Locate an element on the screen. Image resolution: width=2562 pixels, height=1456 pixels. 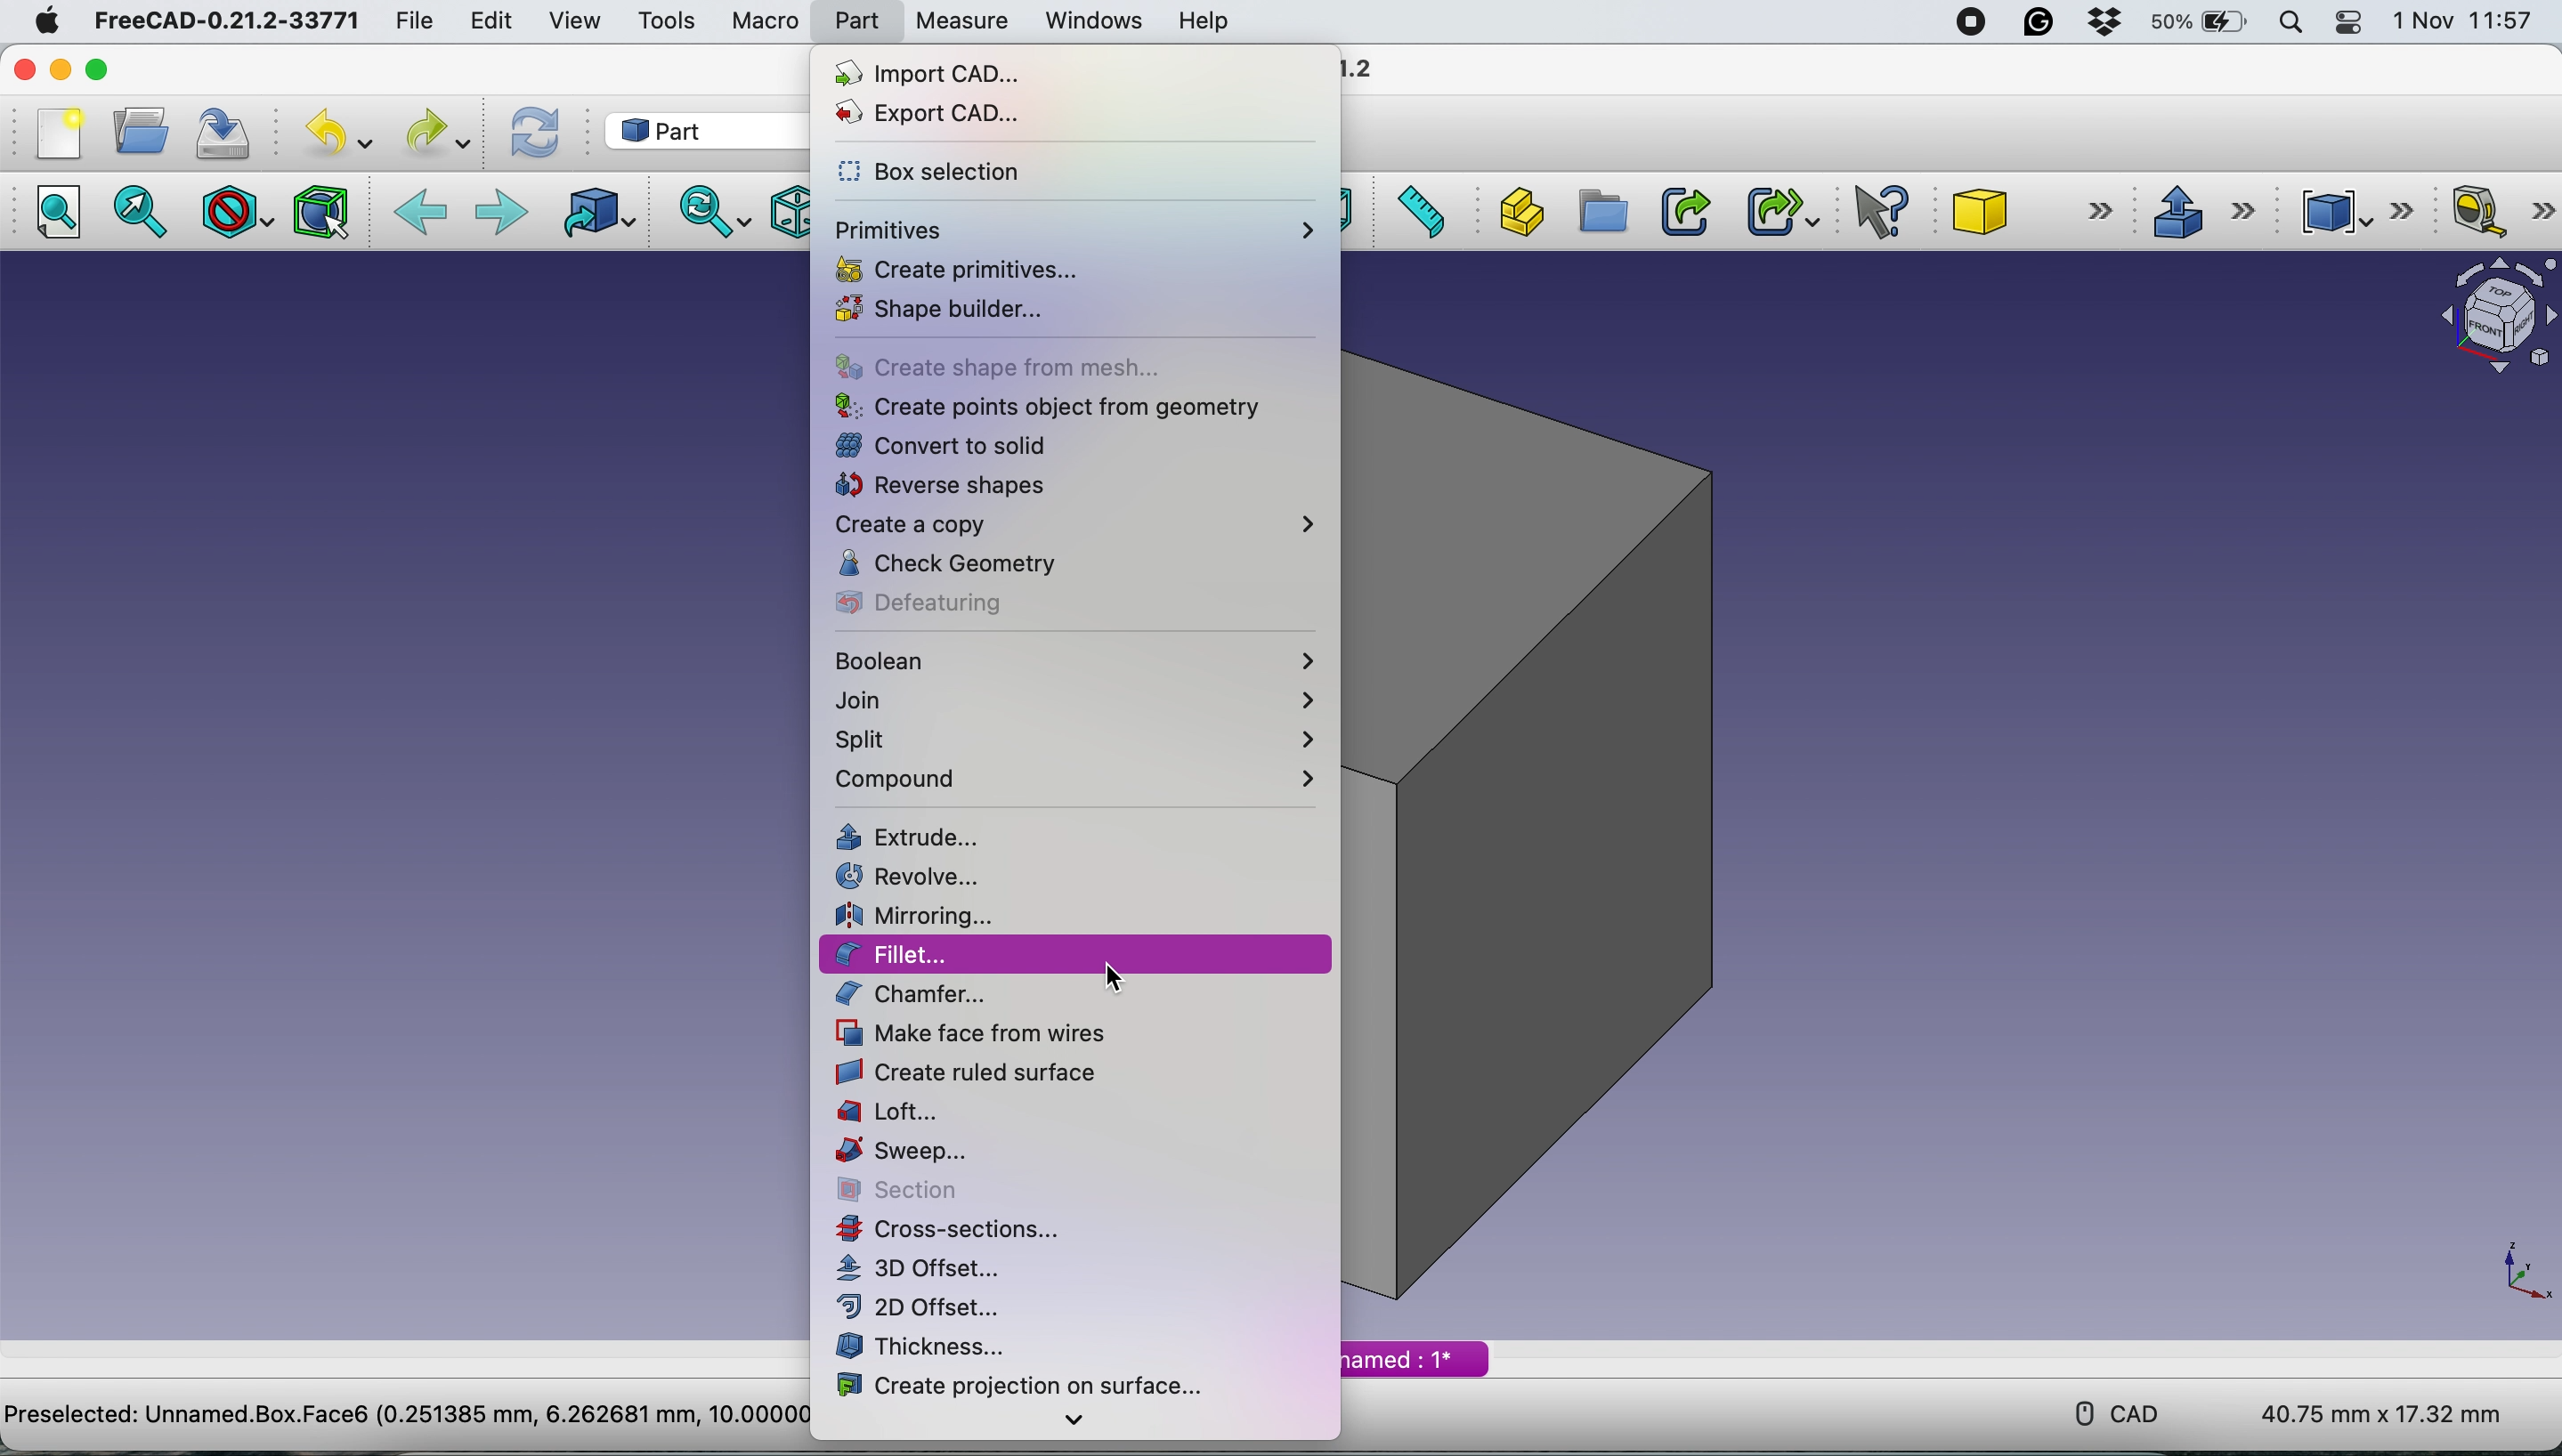
redo is located at coordinates (438, 132).